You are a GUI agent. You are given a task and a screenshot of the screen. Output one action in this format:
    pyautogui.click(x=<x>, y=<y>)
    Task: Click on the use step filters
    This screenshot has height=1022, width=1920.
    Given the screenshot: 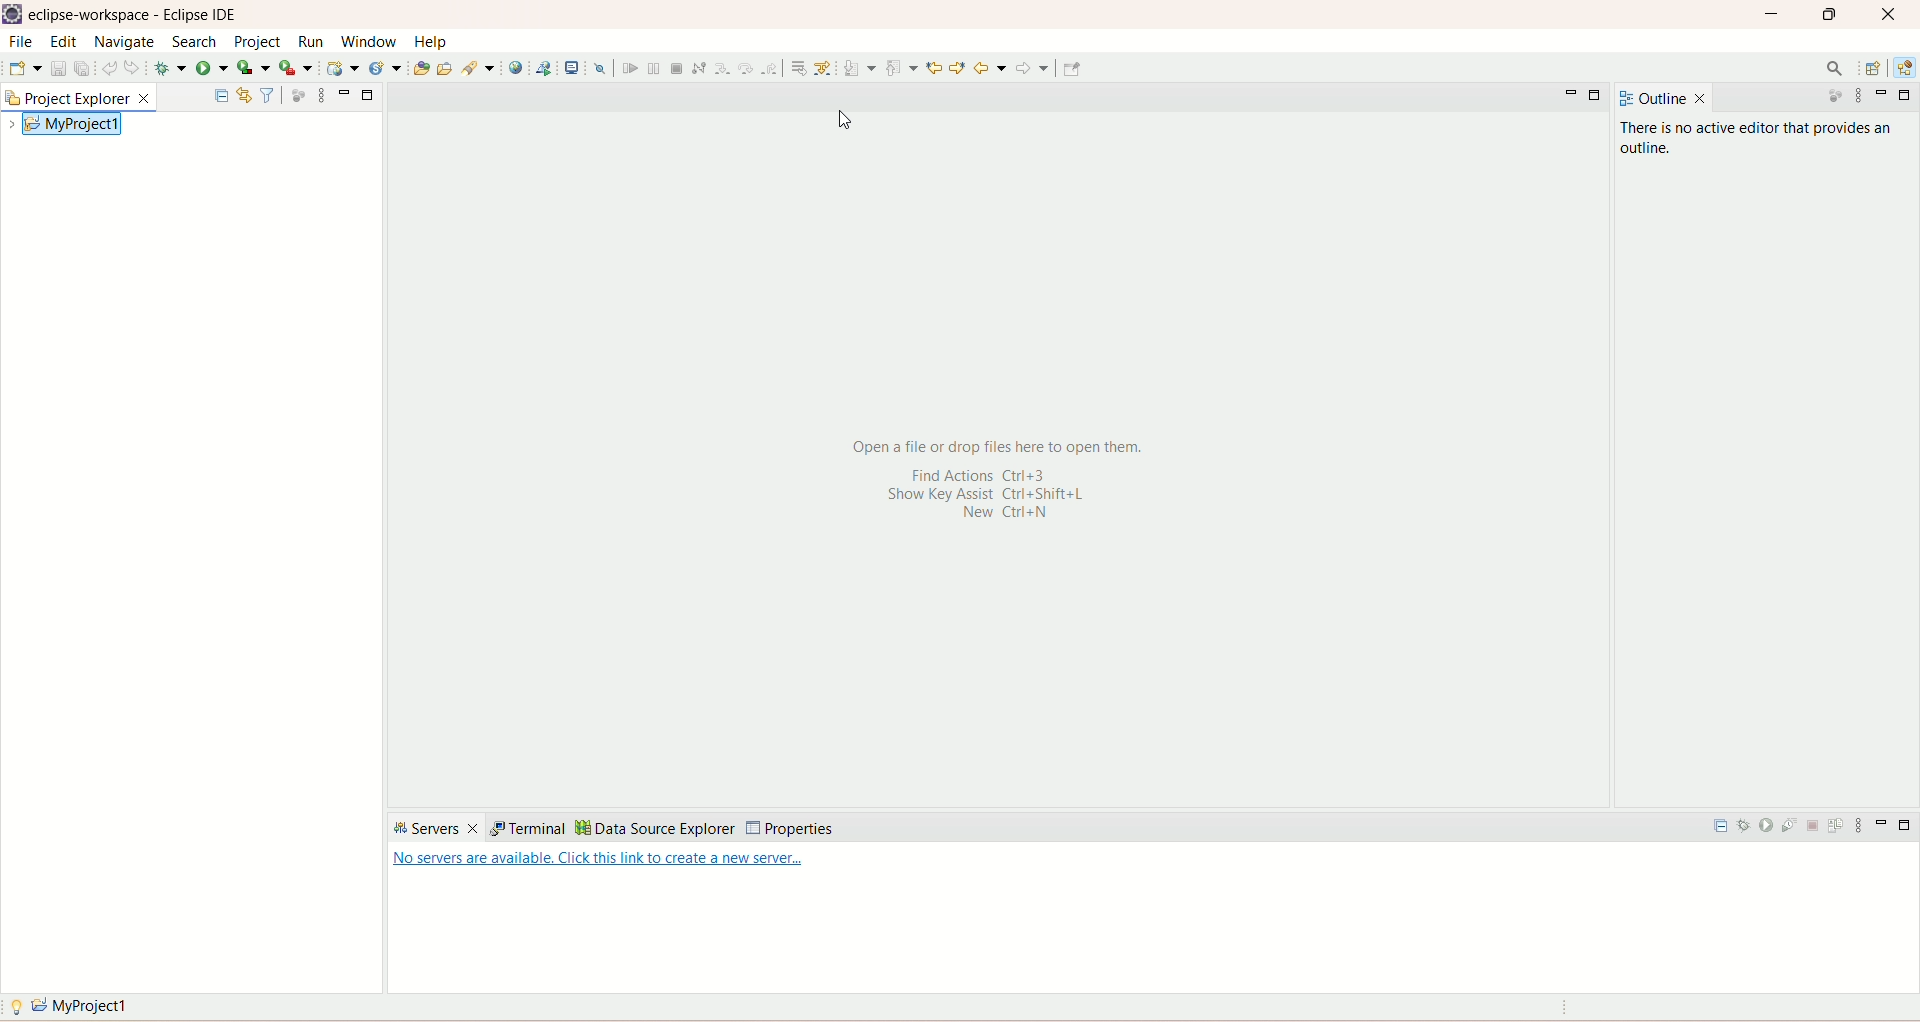 What is the action you would take?
    pyautogui.click(x=827, y=67)
    